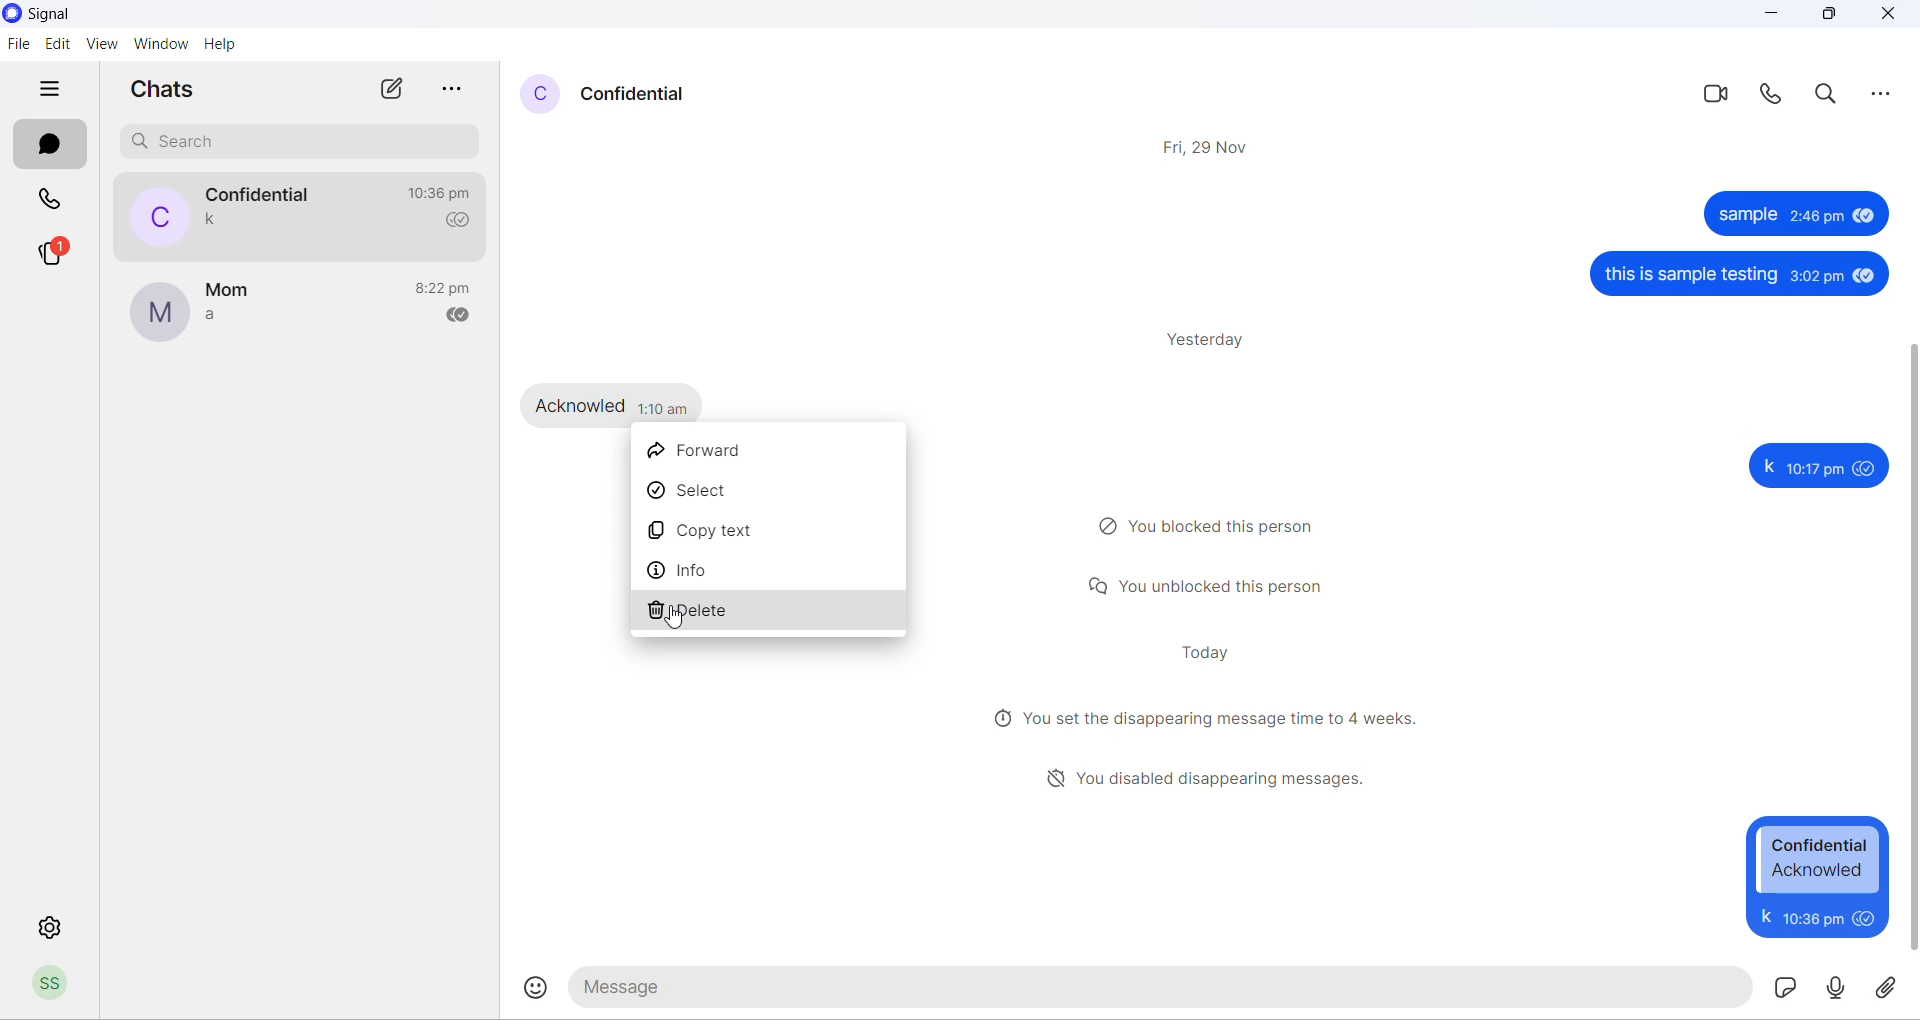 The height and width of the screenshot is (1020, 1920). Describe the element at coordinates (1816, 277) in the screenshot. I see `3:02 pm` at that location.